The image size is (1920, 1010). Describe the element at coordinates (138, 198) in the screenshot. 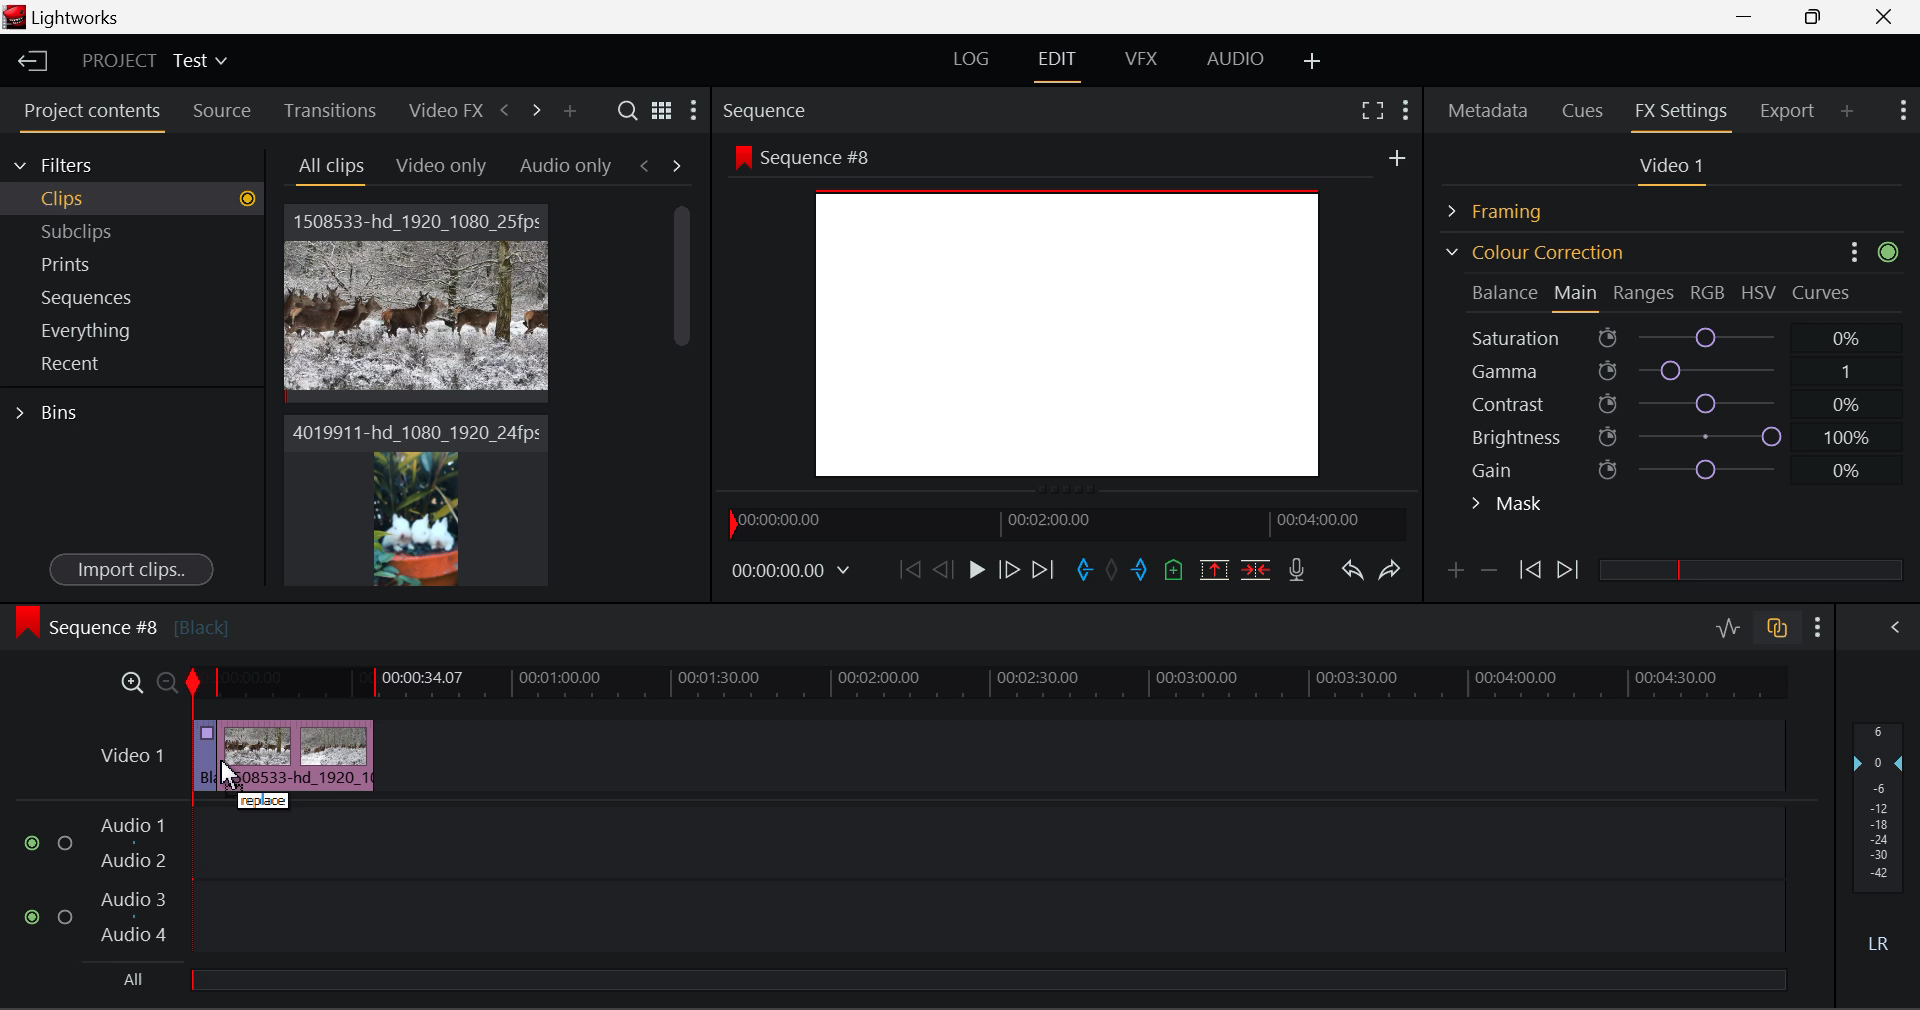

I see `Clips Tab Open` at that location.